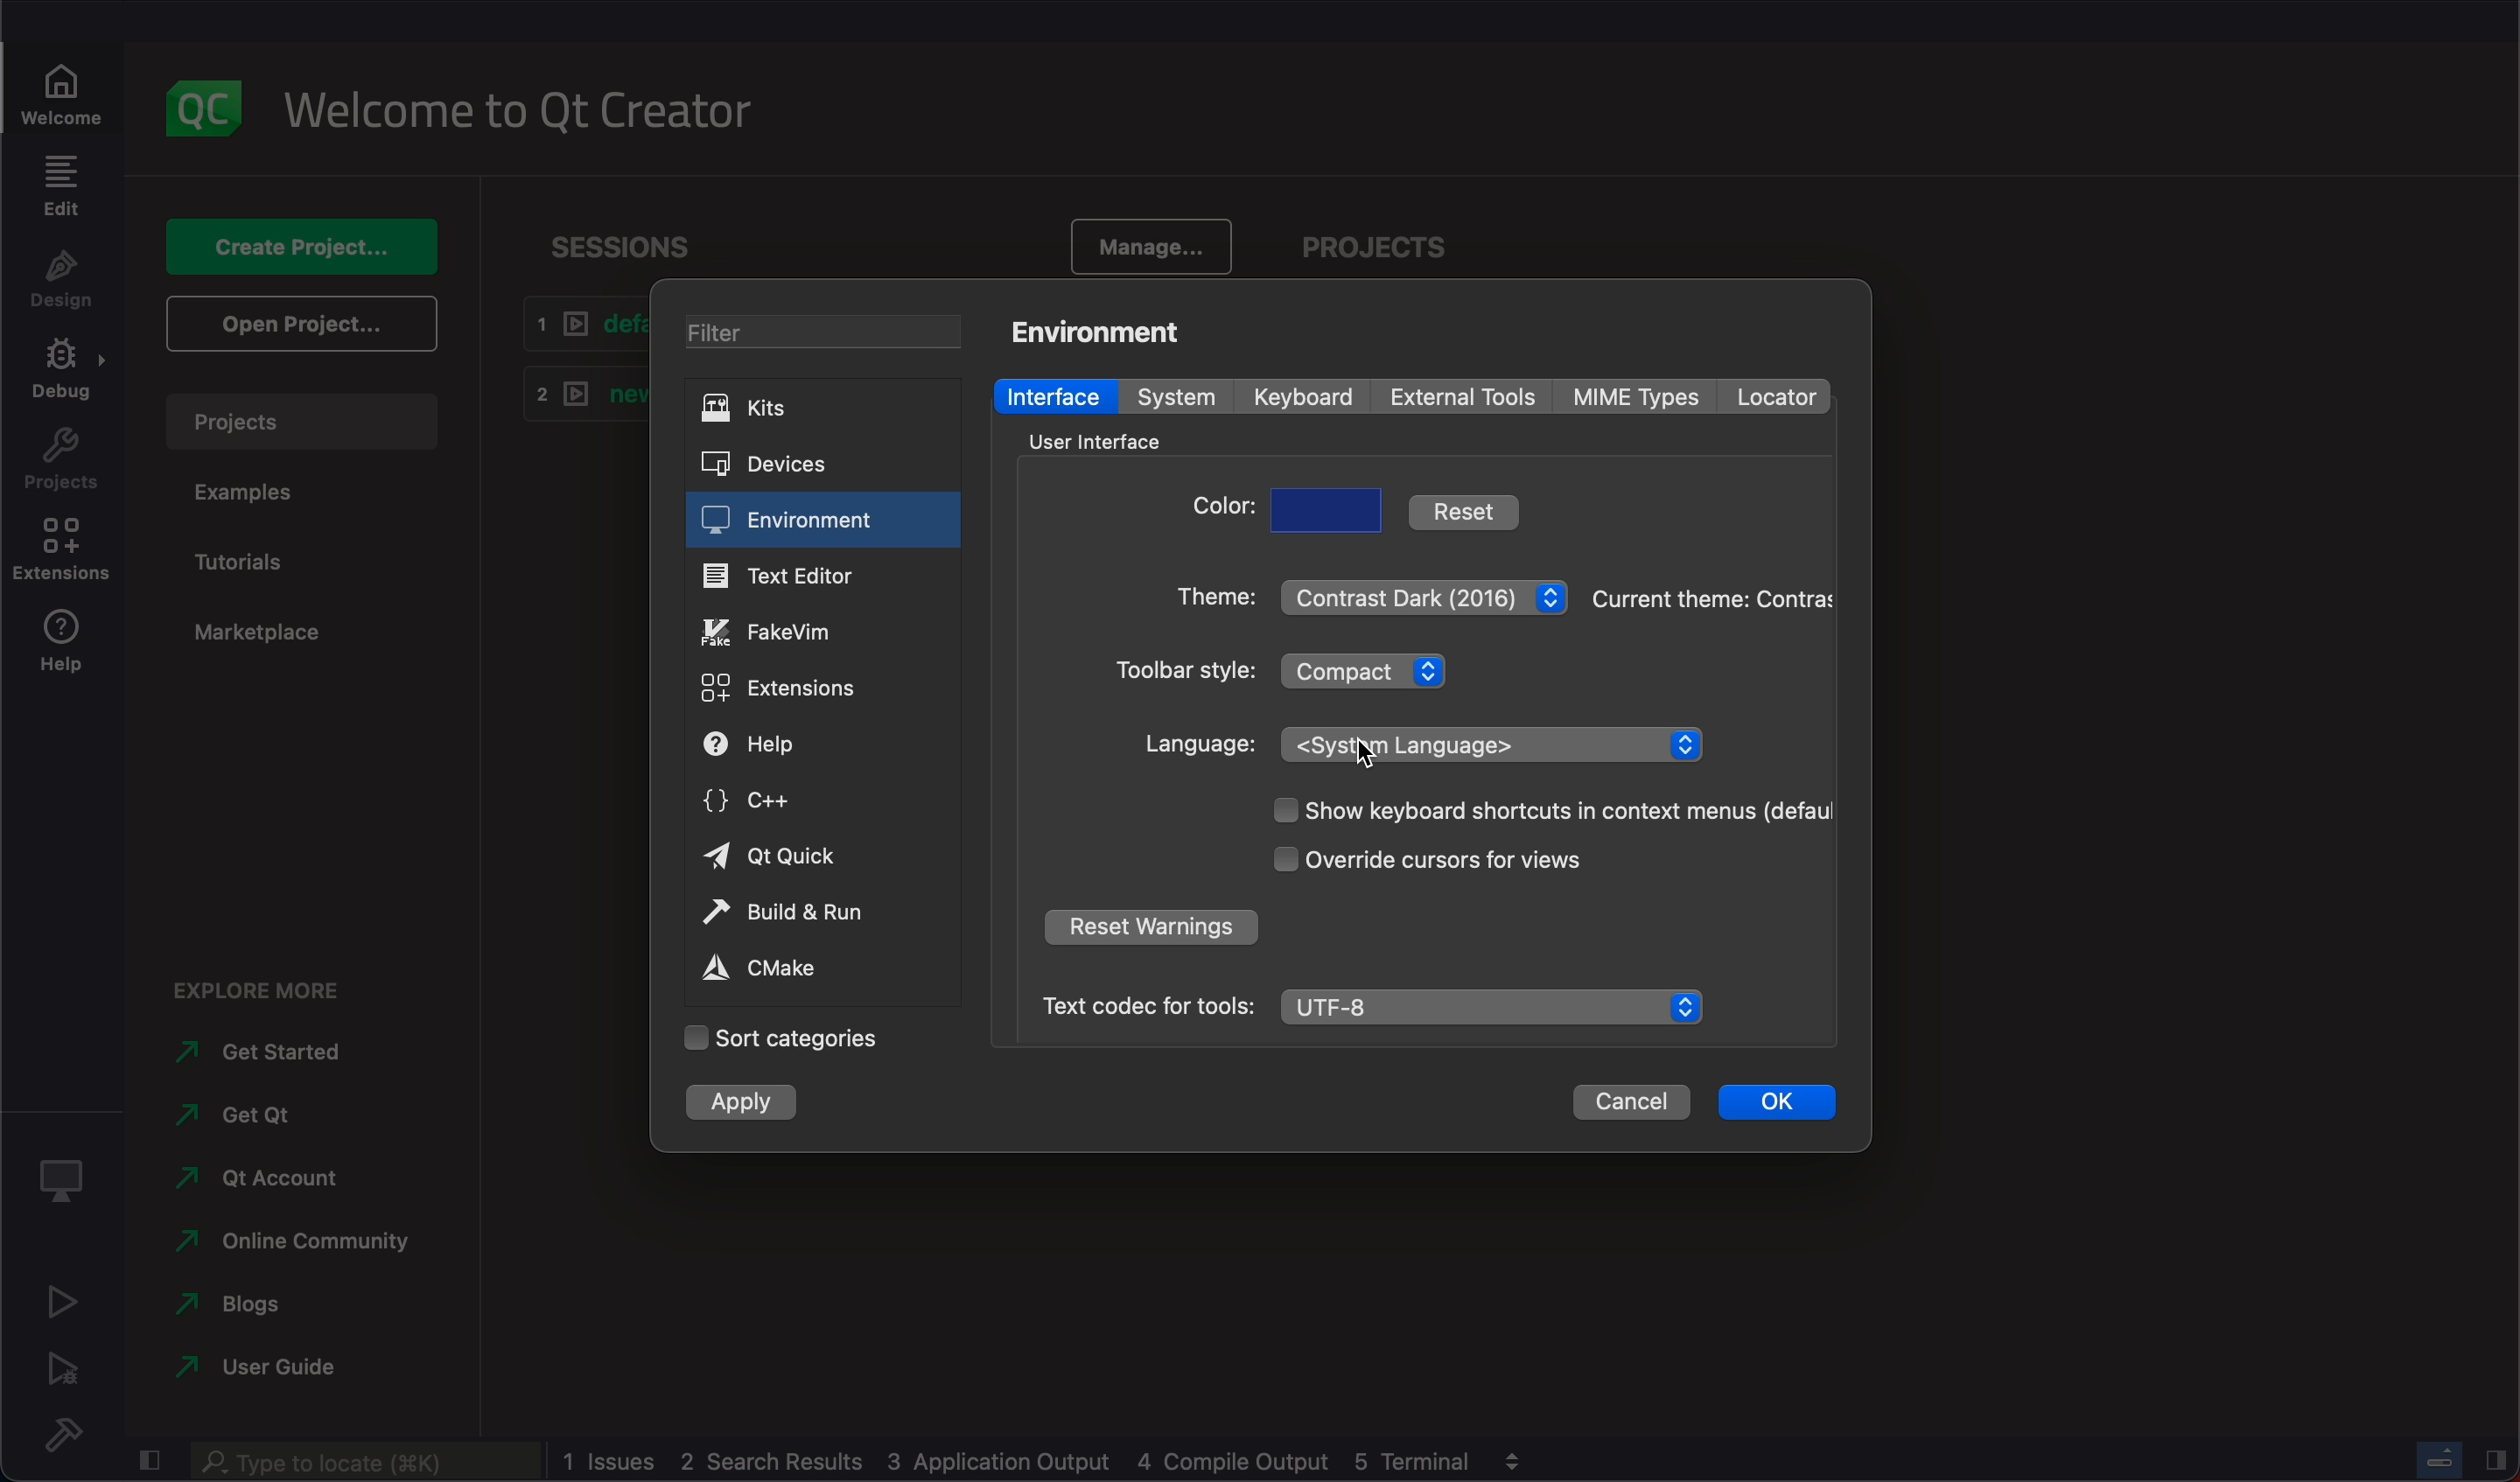  What do you see at coordinates (823, 331) in the screenshot?
I see `filter` at bounding box center [823, 331].